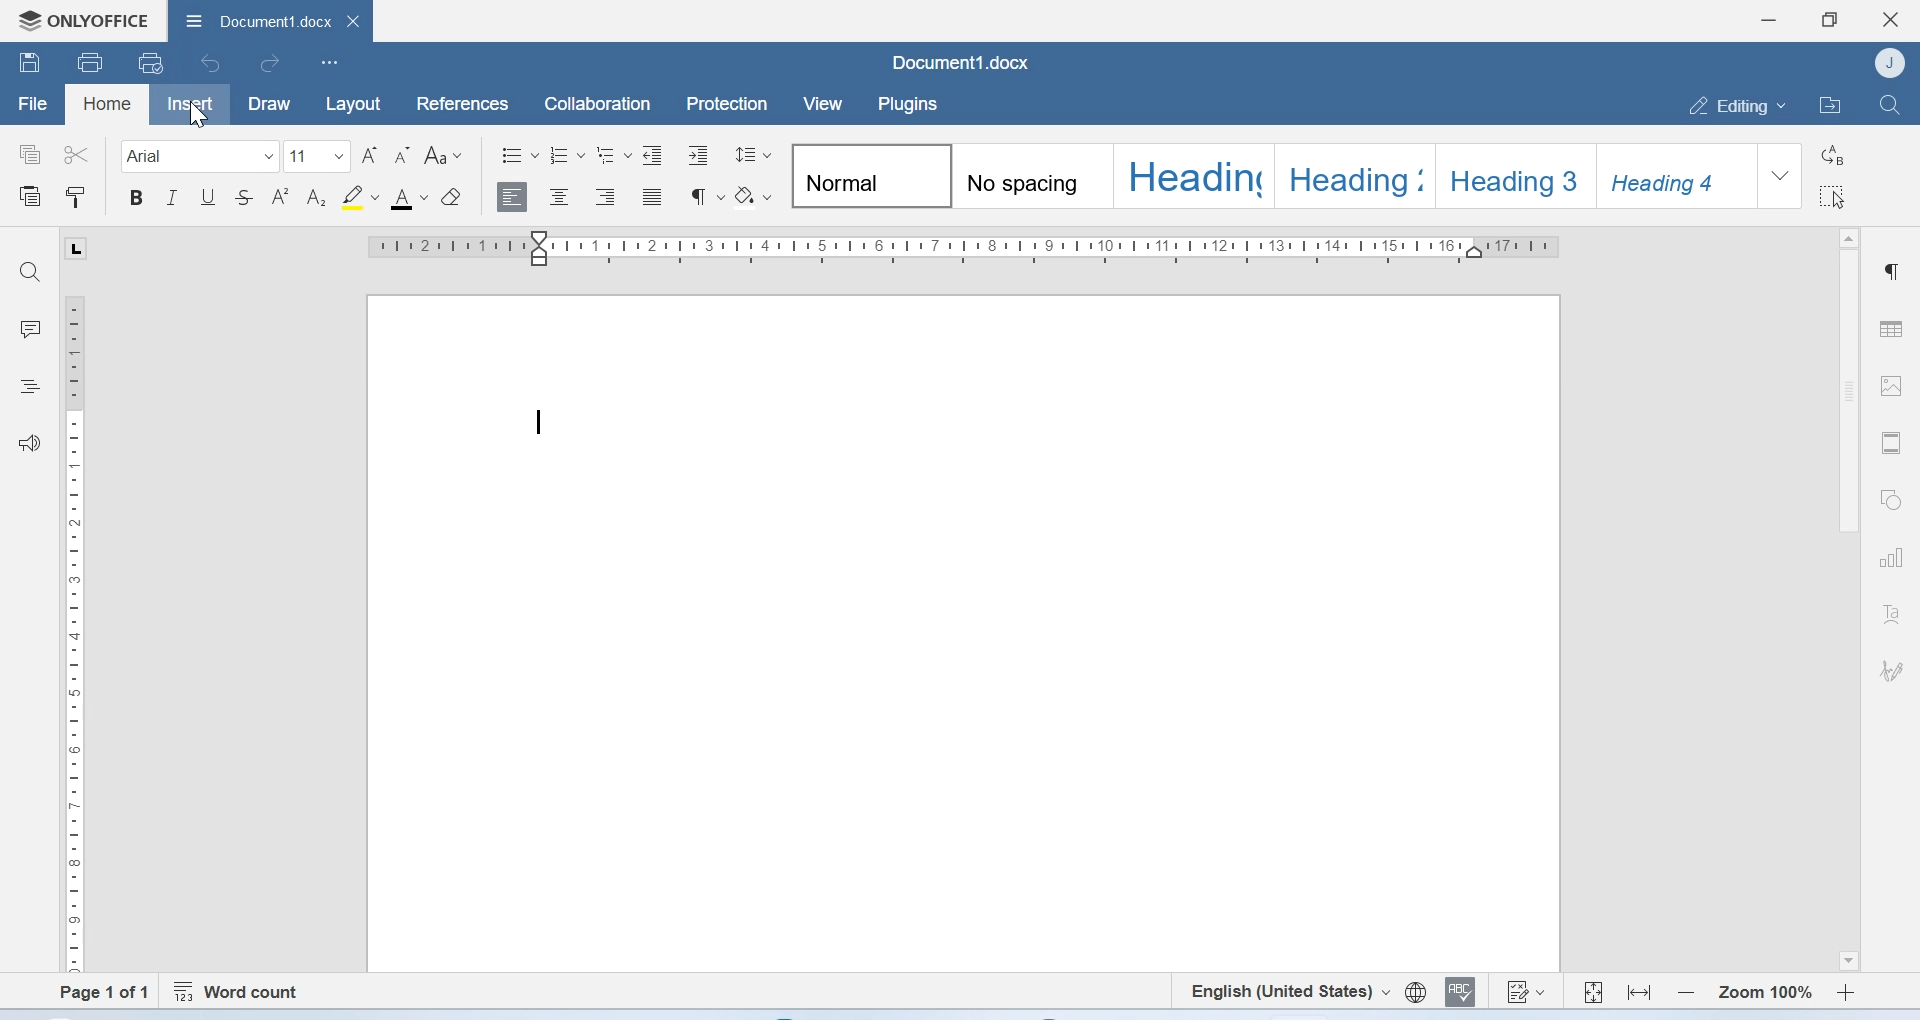  I want to click on Heading 4, so click(1677, 176).